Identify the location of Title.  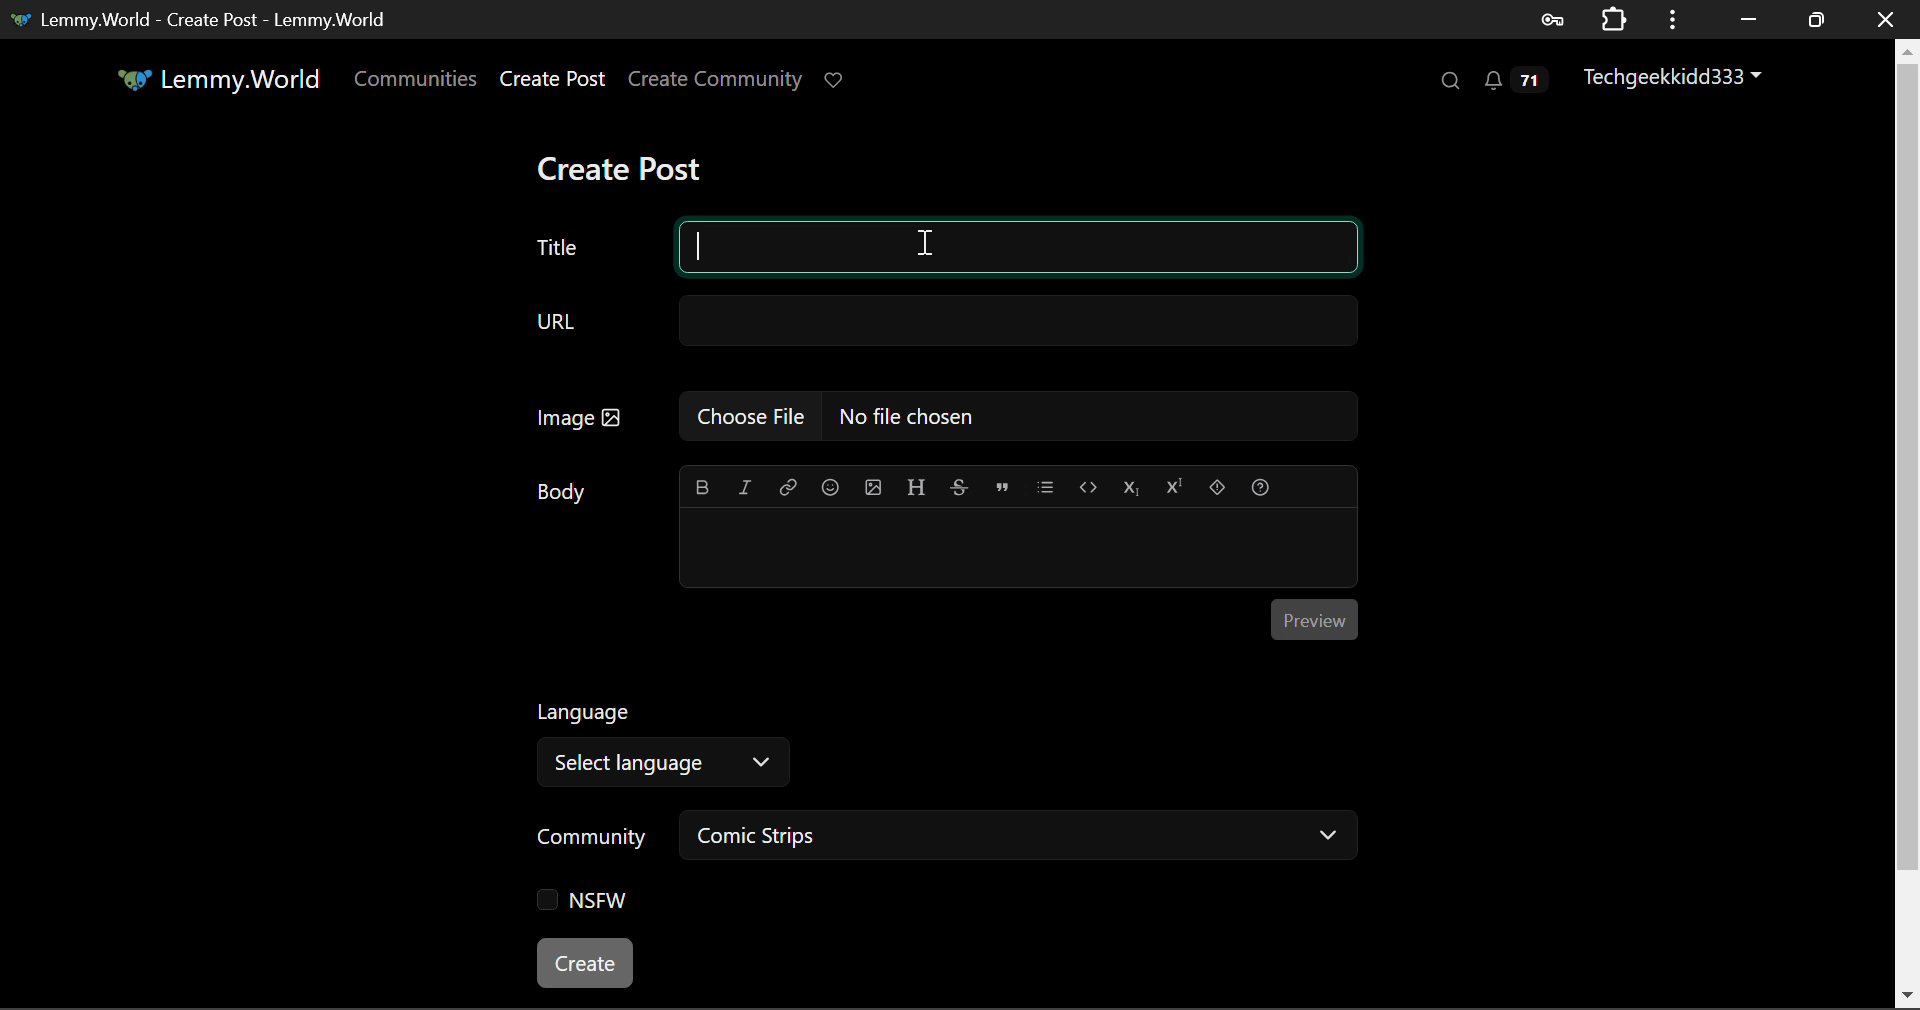
(942, 250).